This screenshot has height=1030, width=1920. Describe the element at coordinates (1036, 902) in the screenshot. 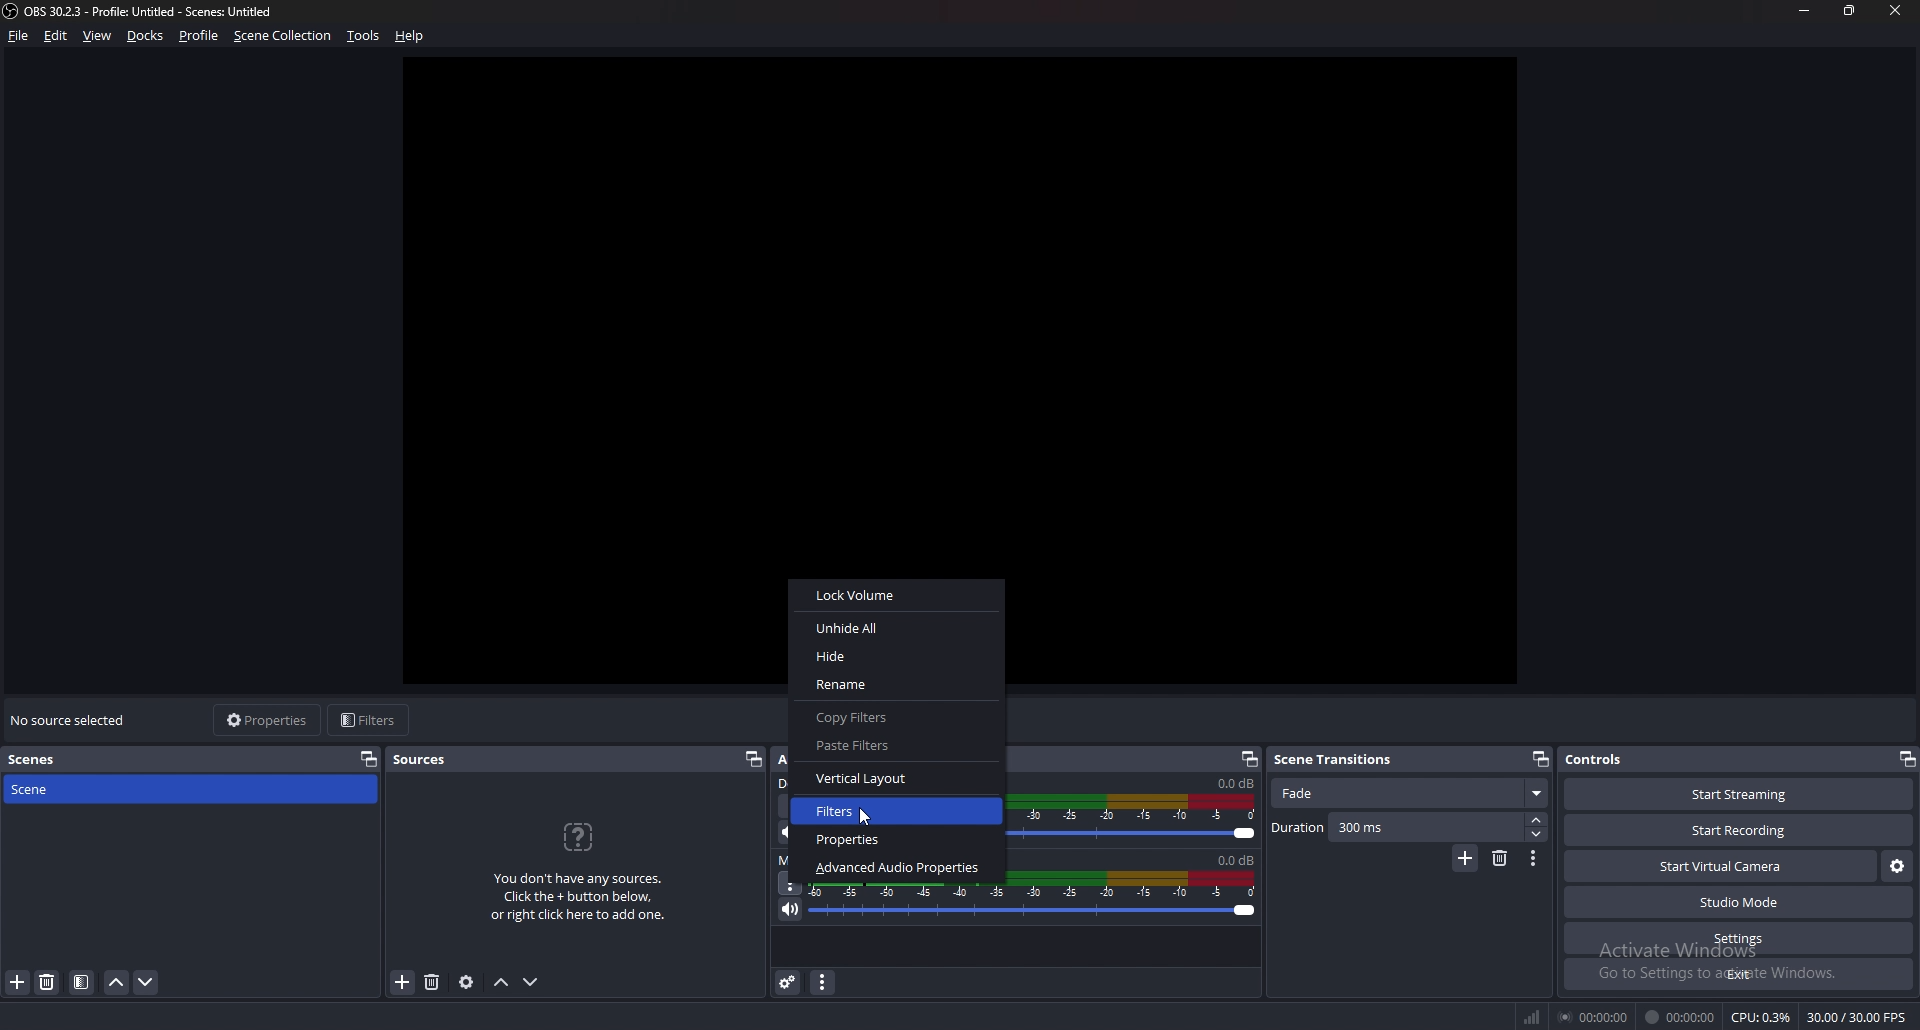

I see `mic/aux volume adjust` at that location.